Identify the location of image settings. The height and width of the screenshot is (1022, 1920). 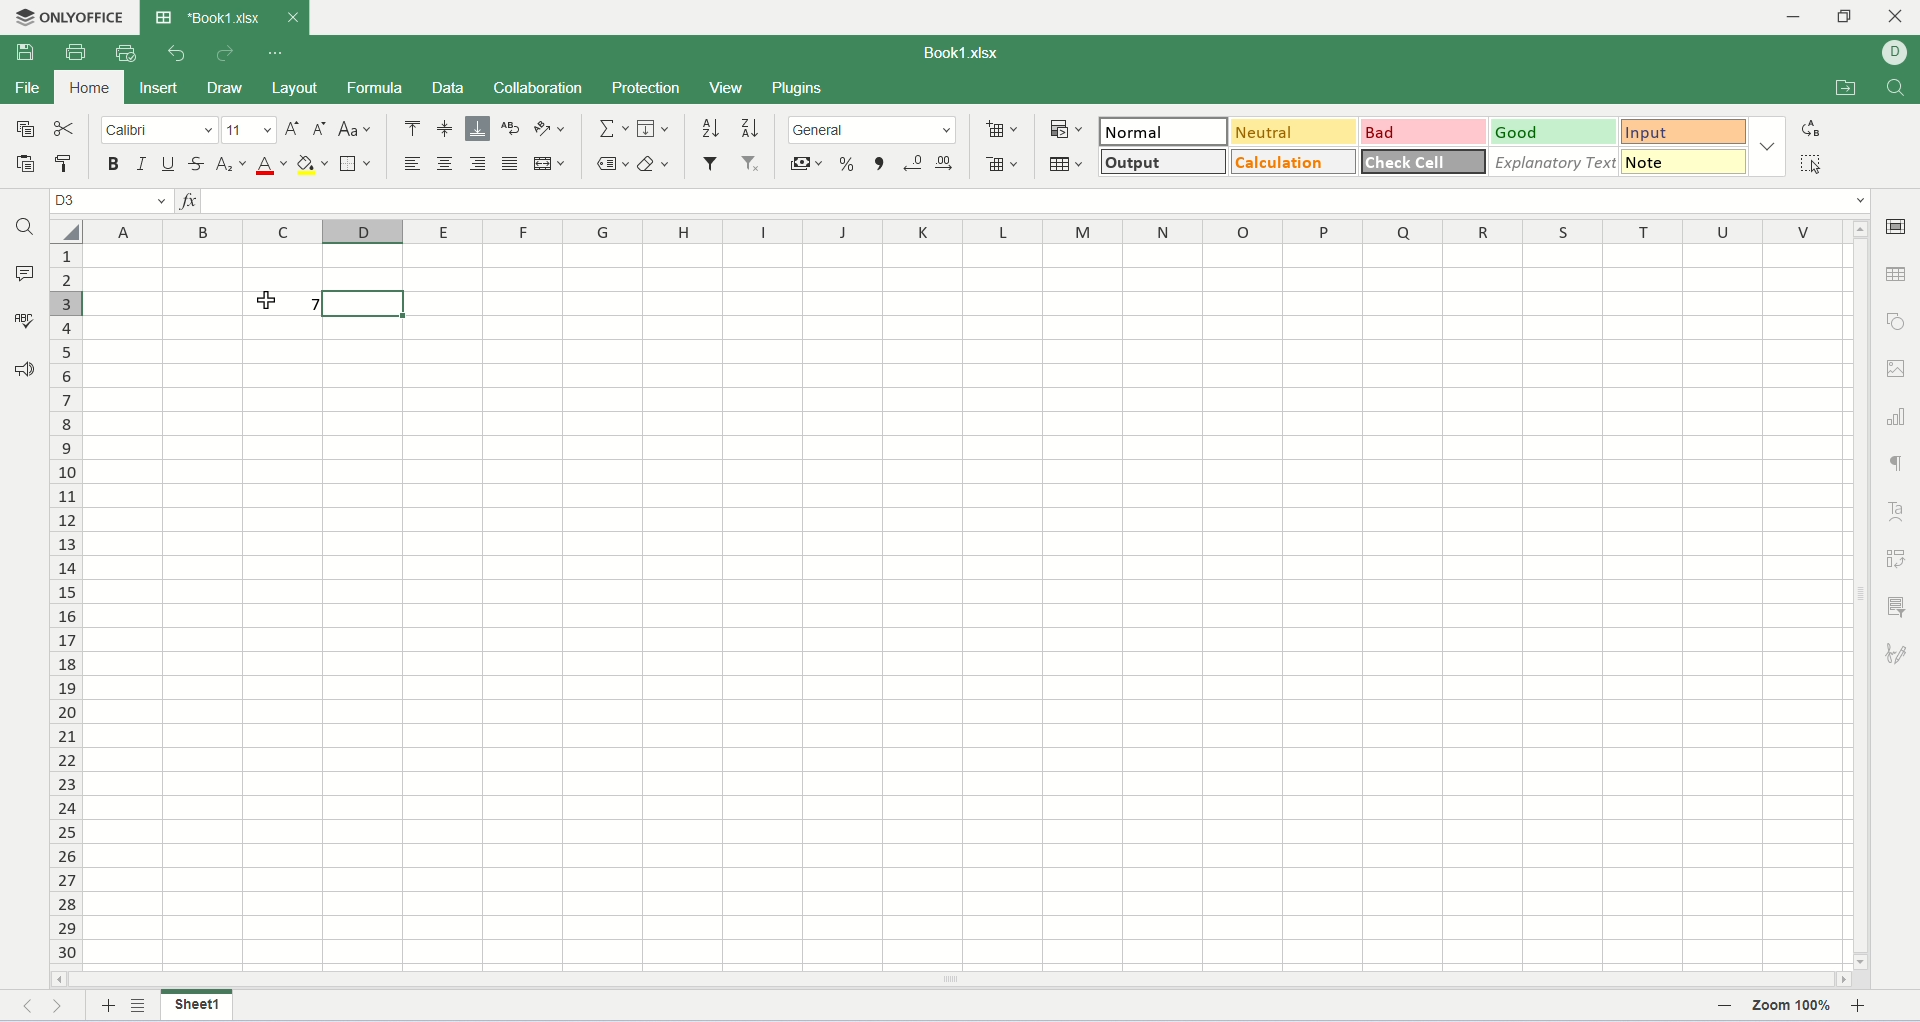
(1900, 372).